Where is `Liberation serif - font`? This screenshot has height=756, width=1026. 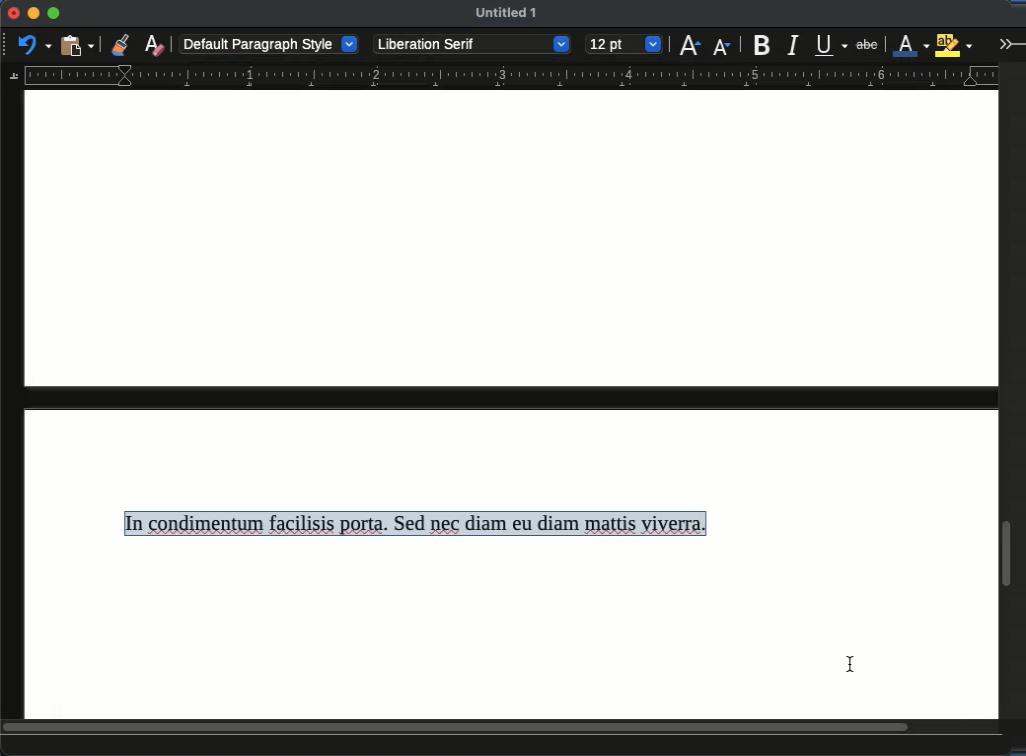 Liberation serif - font is located at coordinates (473, 44).